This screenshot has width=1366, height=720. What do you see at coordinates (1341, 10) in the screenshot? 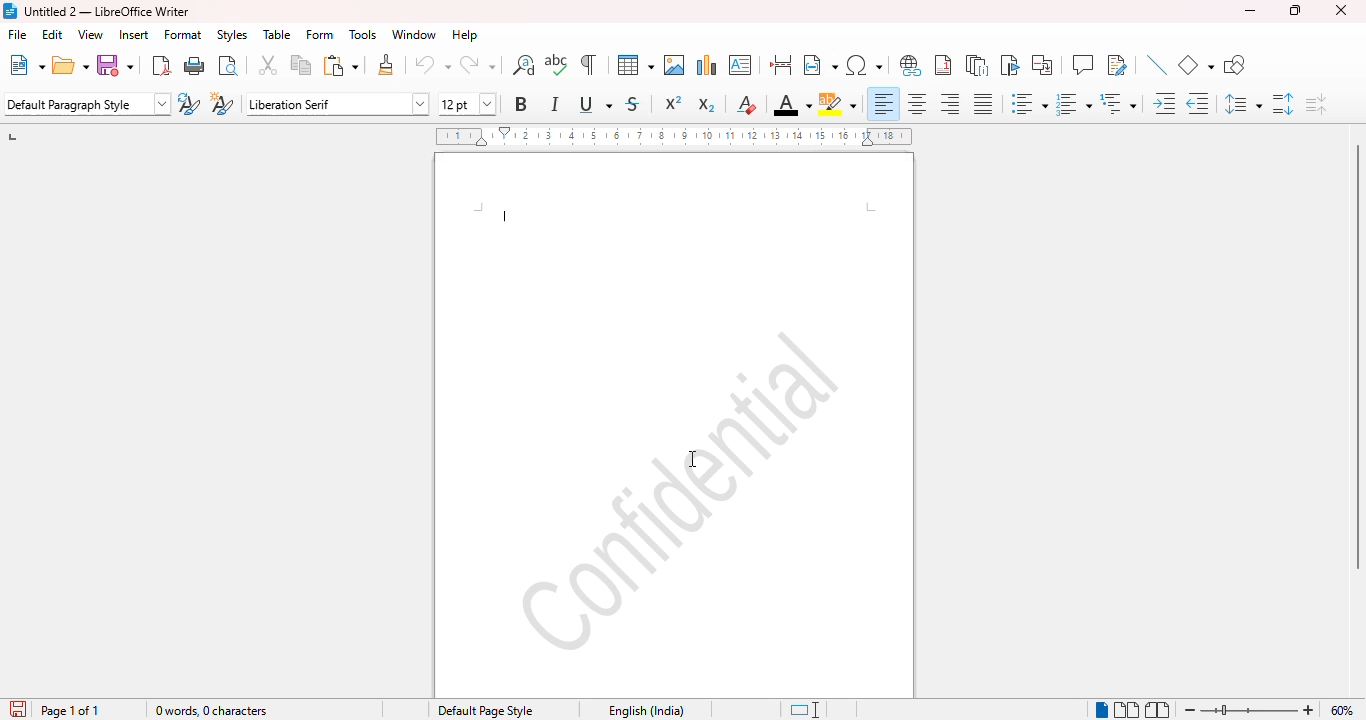
I see `close` at bounding box center [1341, 10].